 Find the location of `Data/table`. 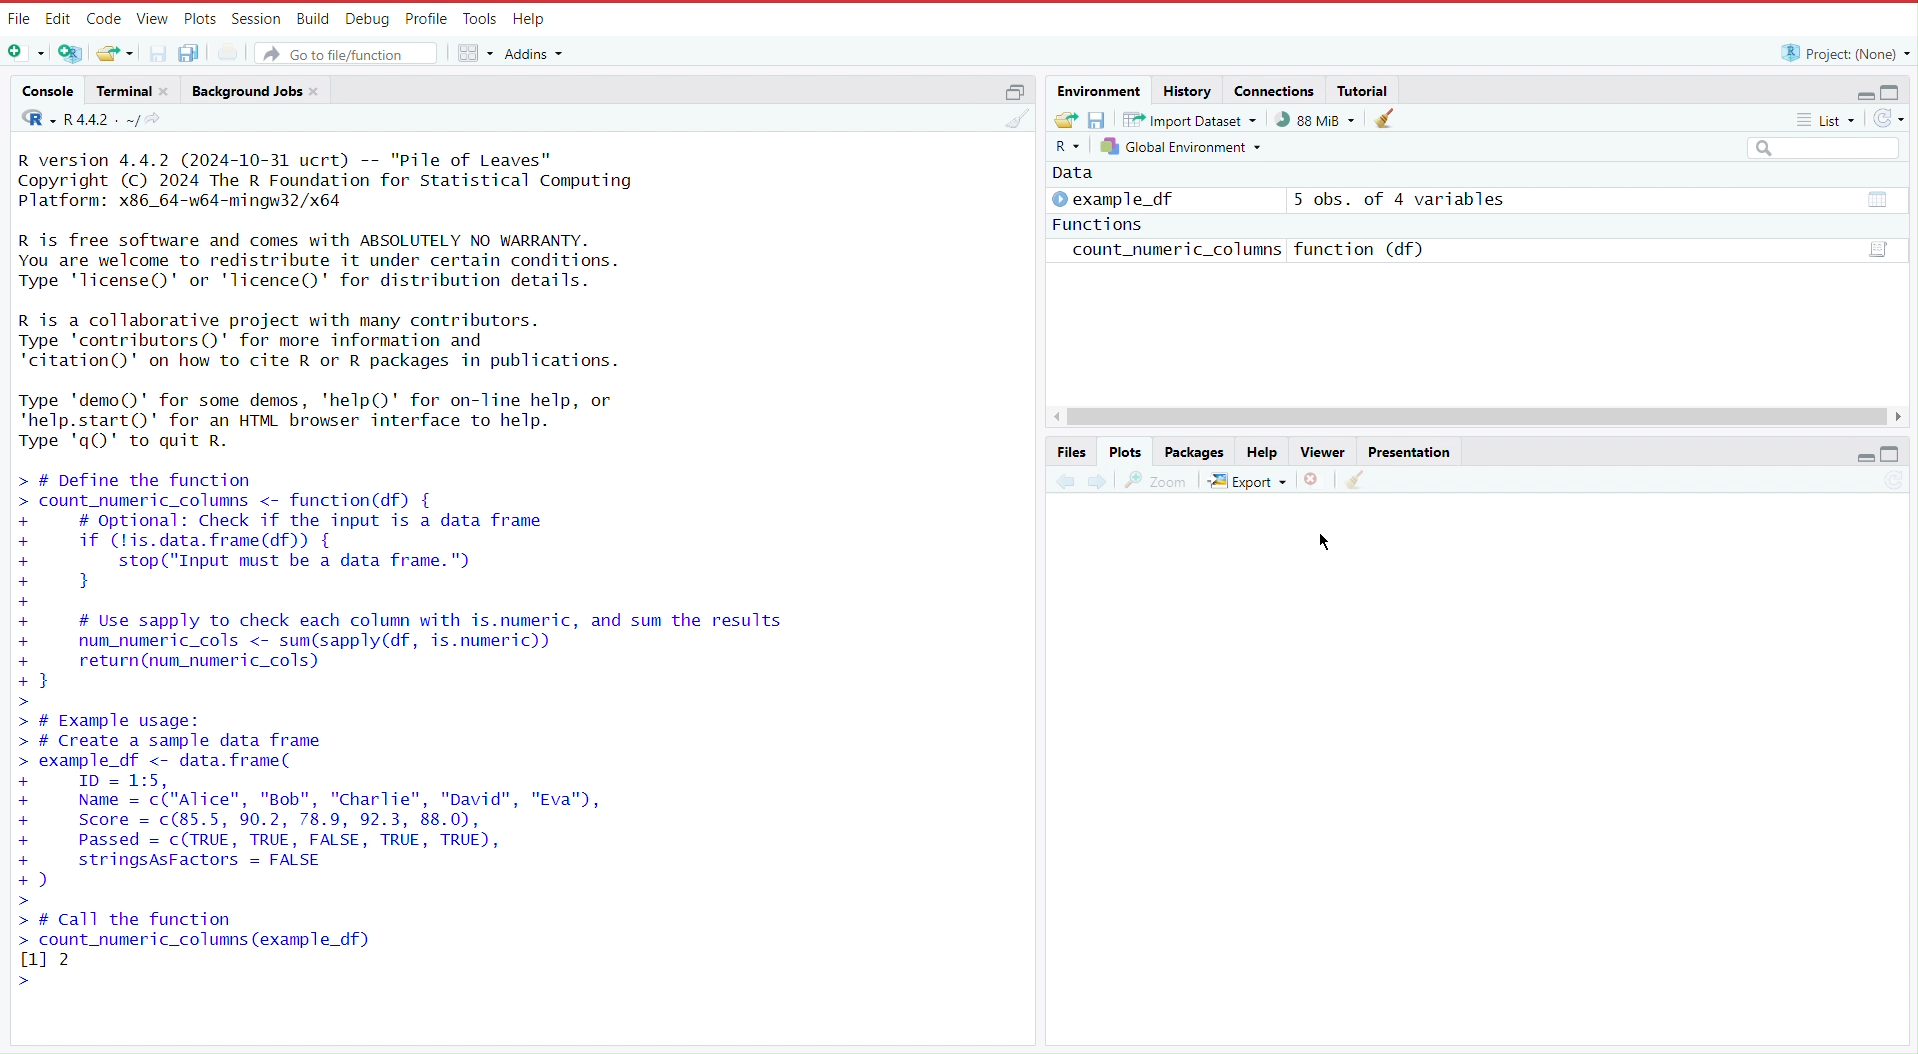

Data/table is located at coordinates (1871, 203).